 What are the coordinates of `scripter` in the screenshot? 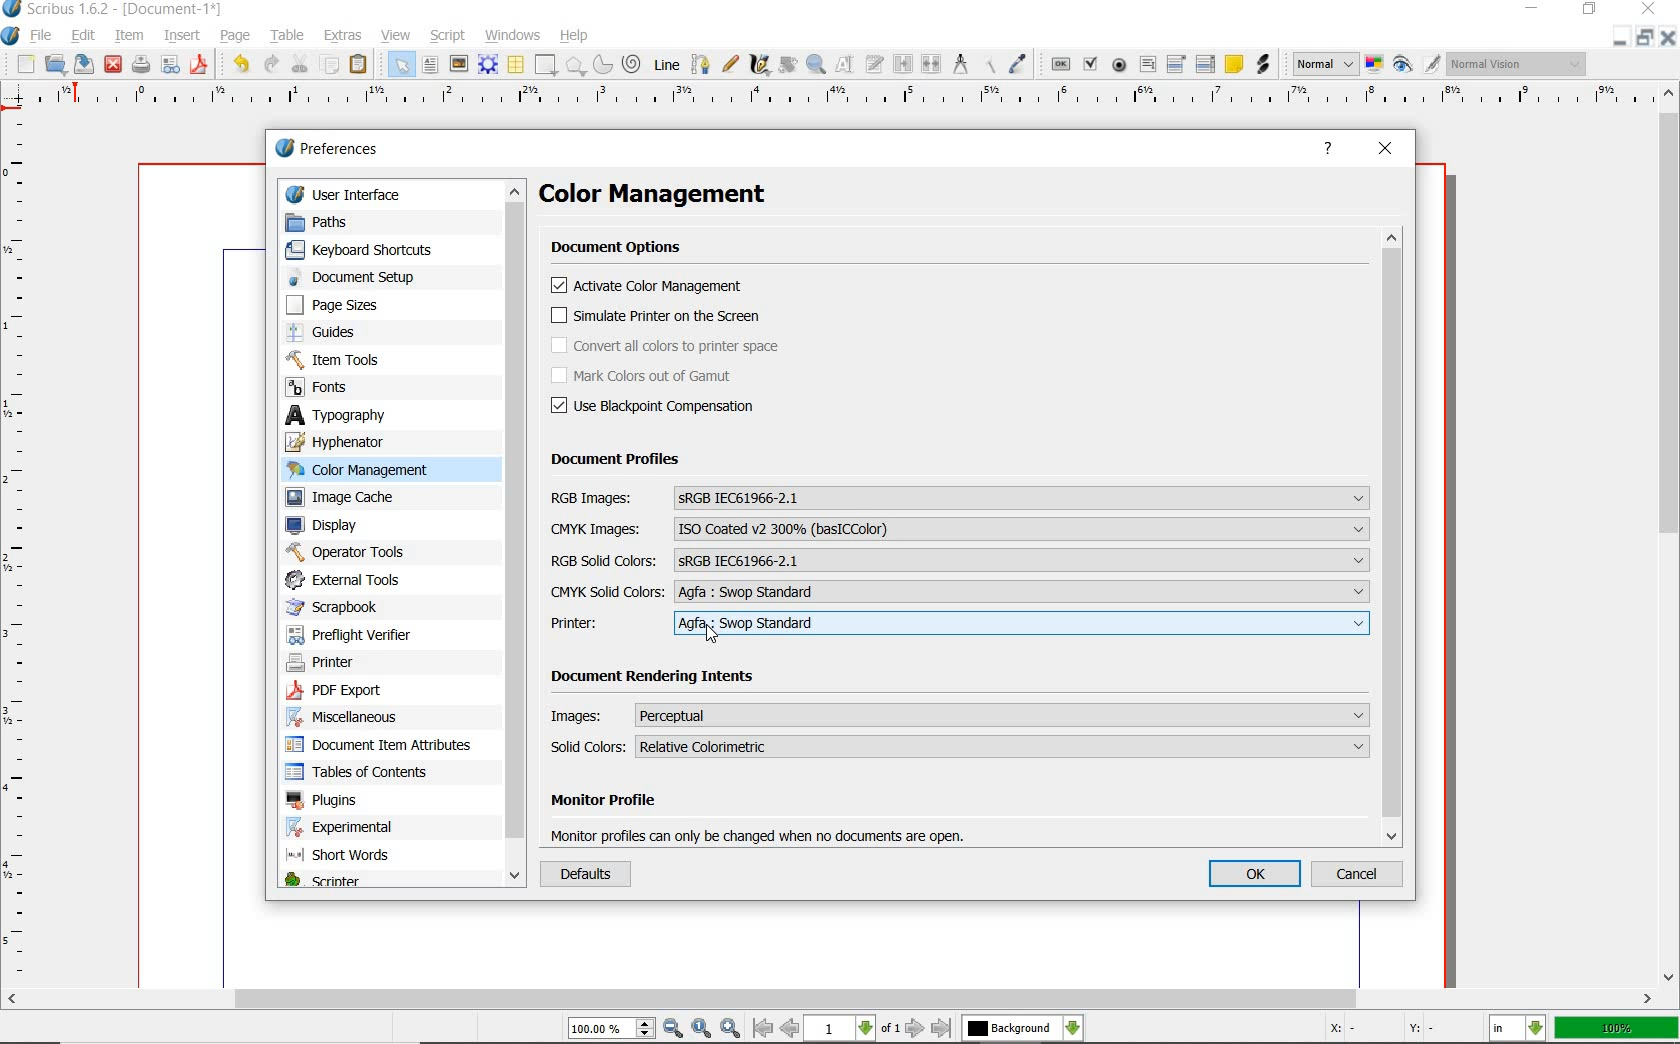 It's located at (345, 881).